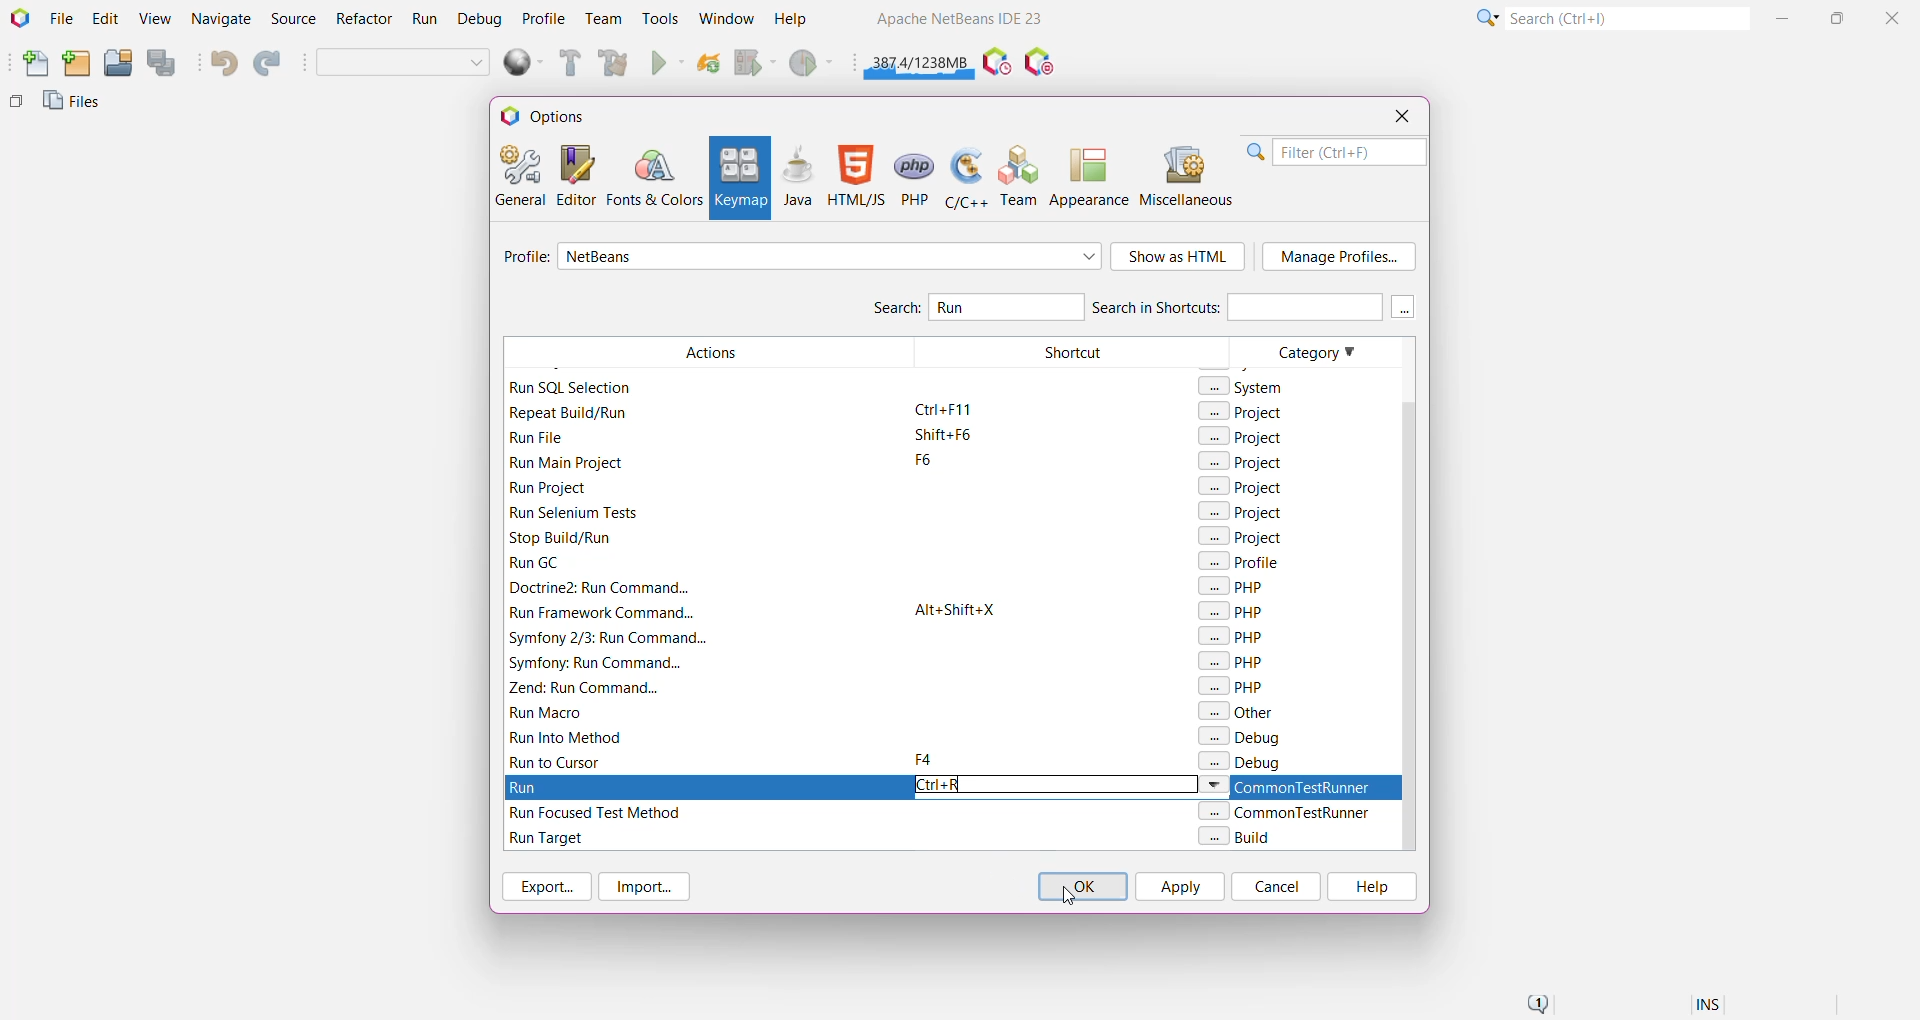 This screenshot has height=1020, width=1920. I want to click on Category, so click(1280, 820).